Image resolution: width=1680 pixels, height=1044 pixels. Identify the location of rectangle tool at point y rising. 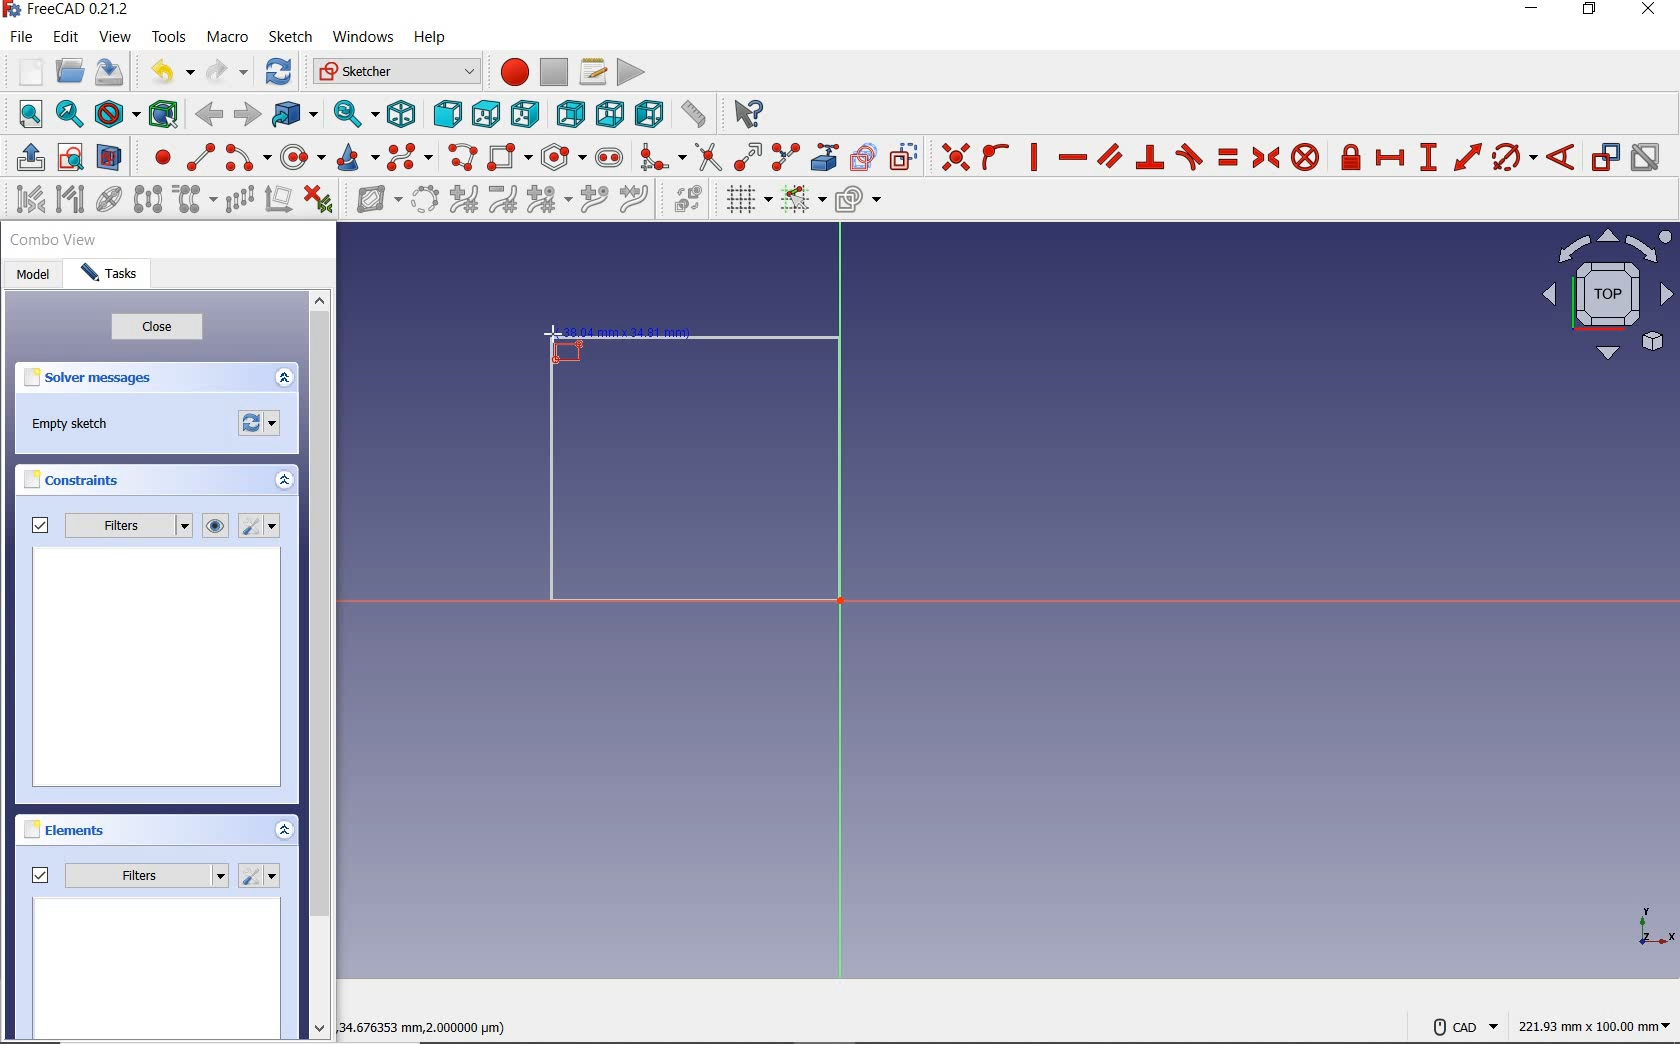
(563, 344).